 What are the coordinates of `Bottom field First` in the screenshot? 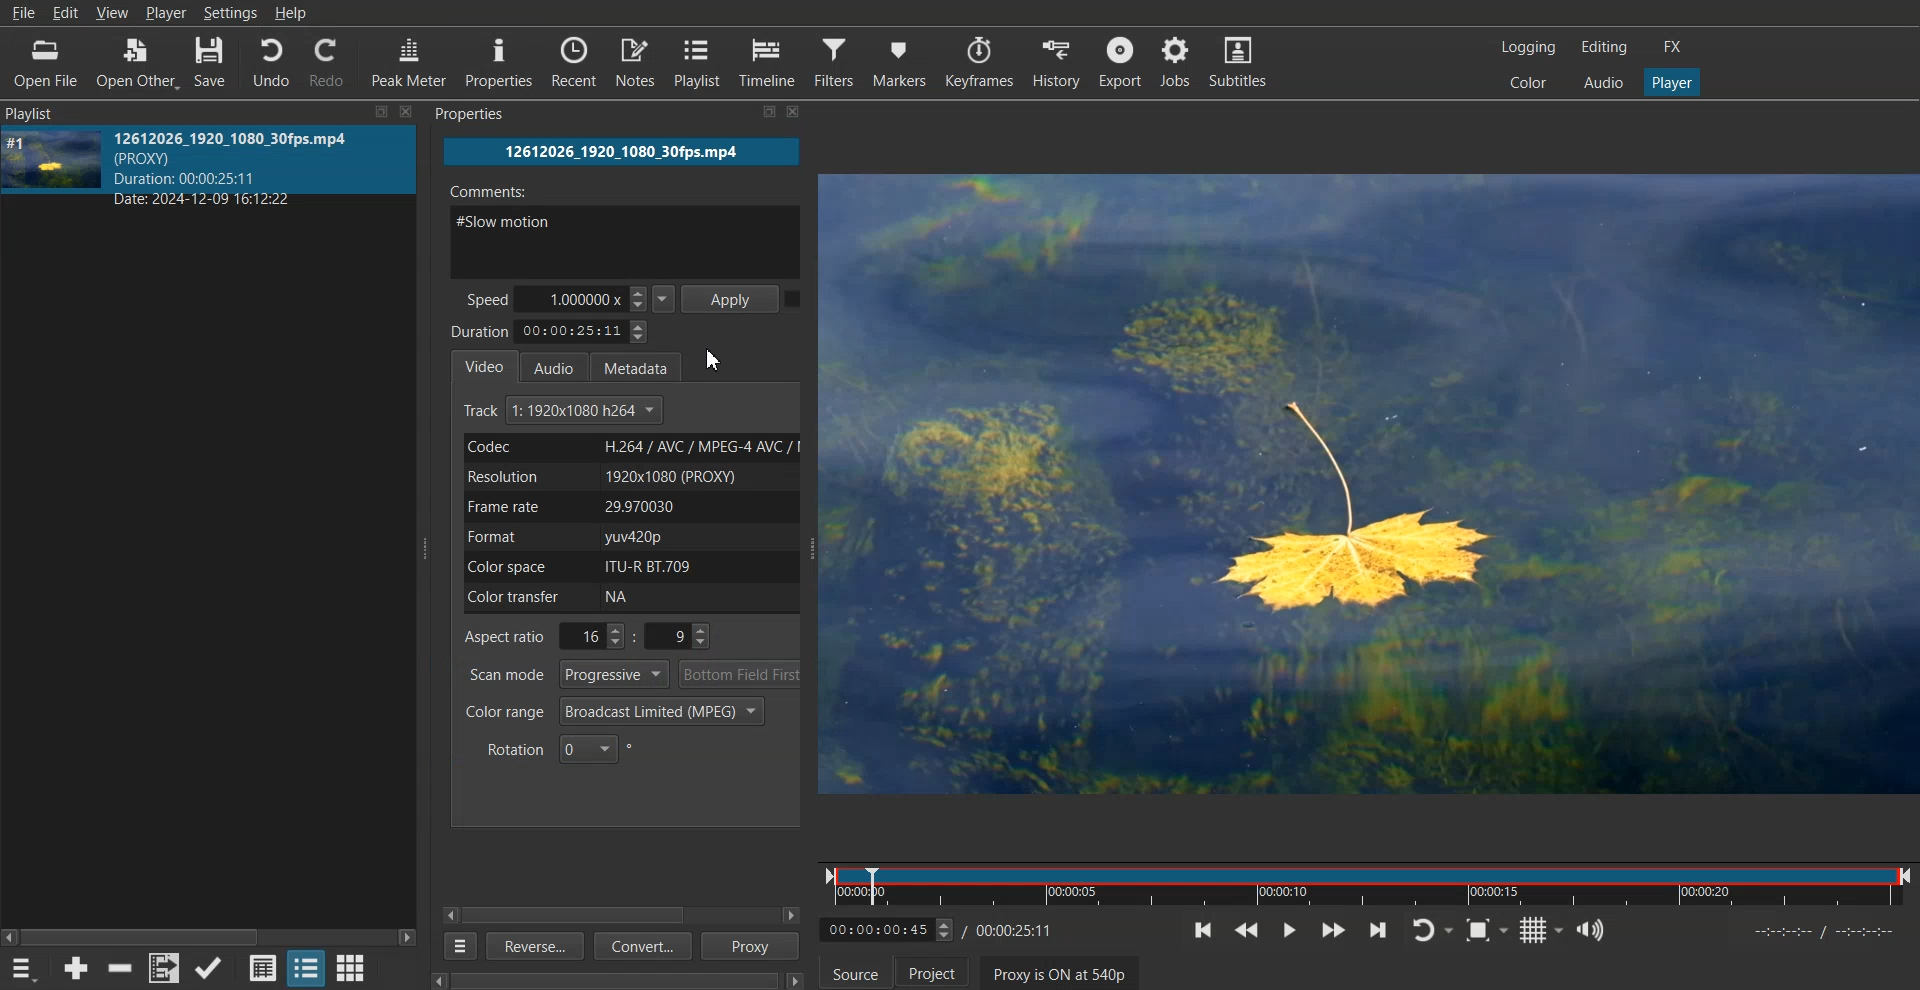 It's located at (741, 674).